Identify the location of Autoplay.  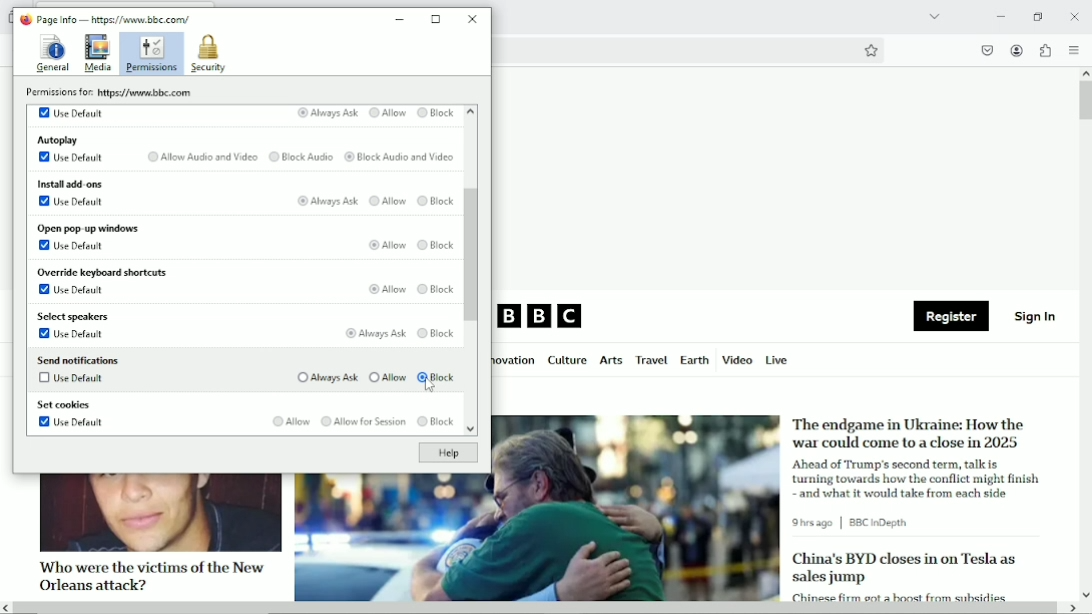
(59, 139).